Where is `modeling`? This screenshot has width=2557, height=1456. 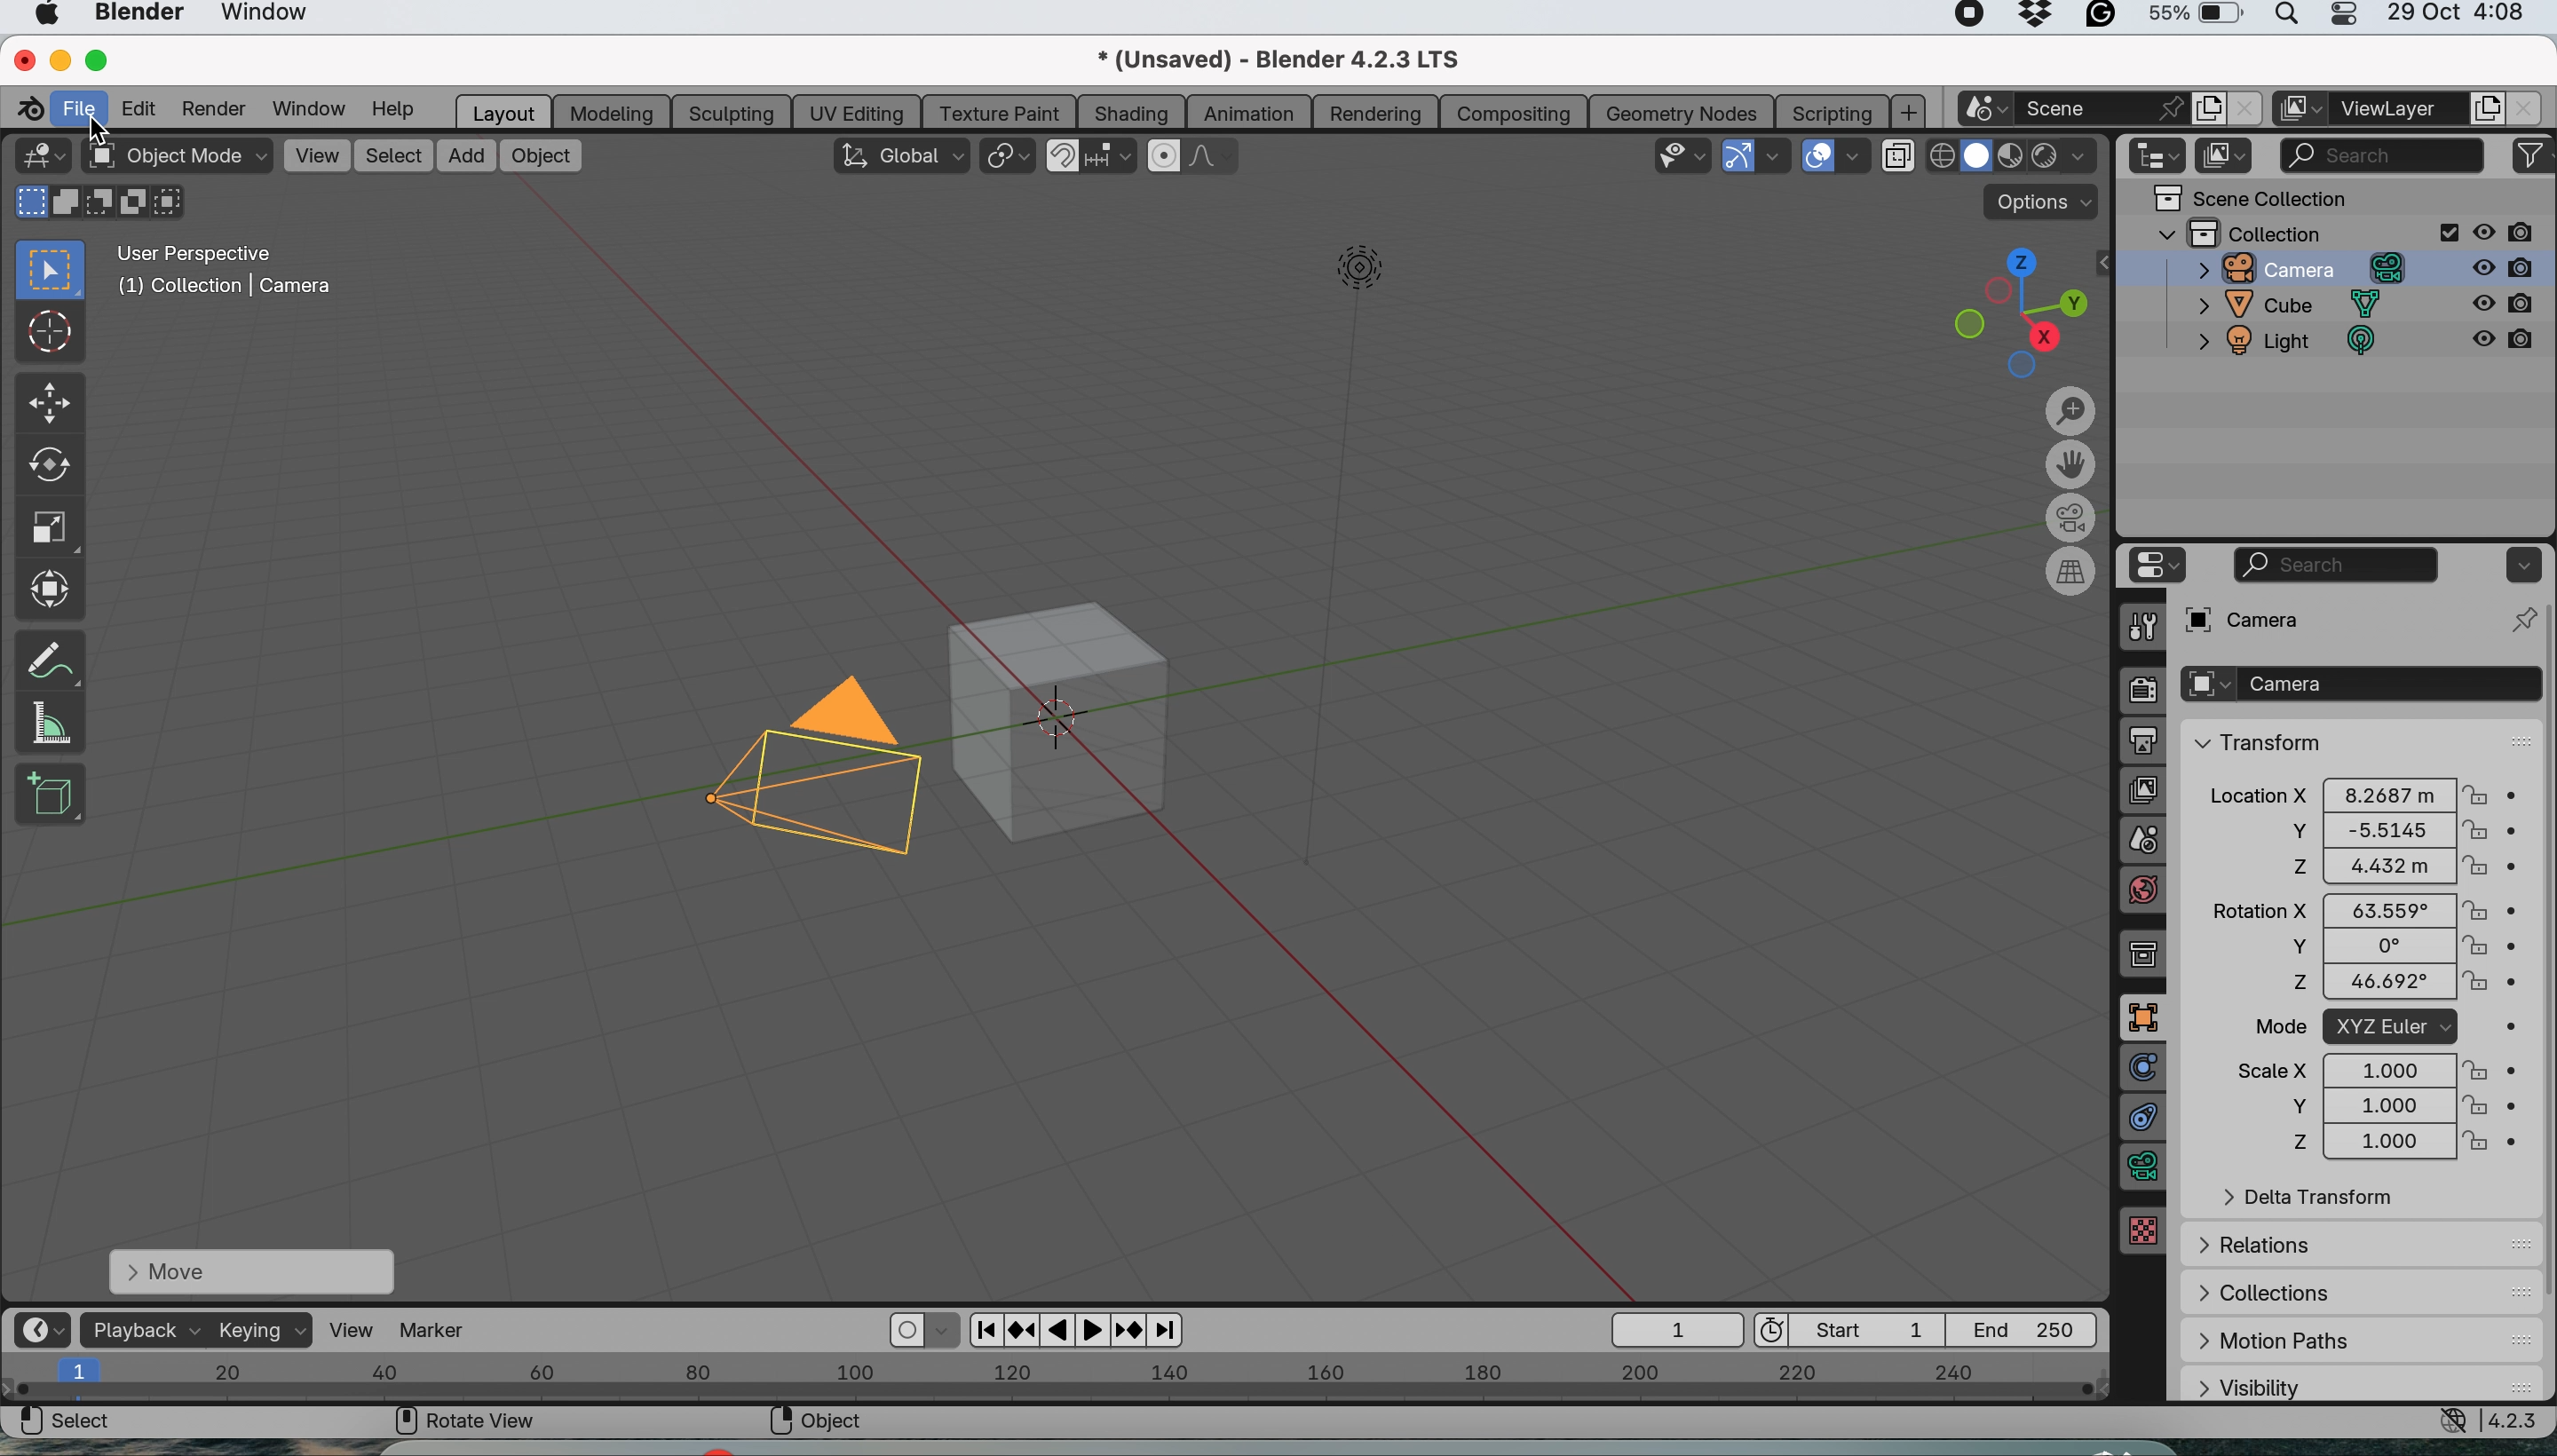 modeling is located at coordinates (613, 112).